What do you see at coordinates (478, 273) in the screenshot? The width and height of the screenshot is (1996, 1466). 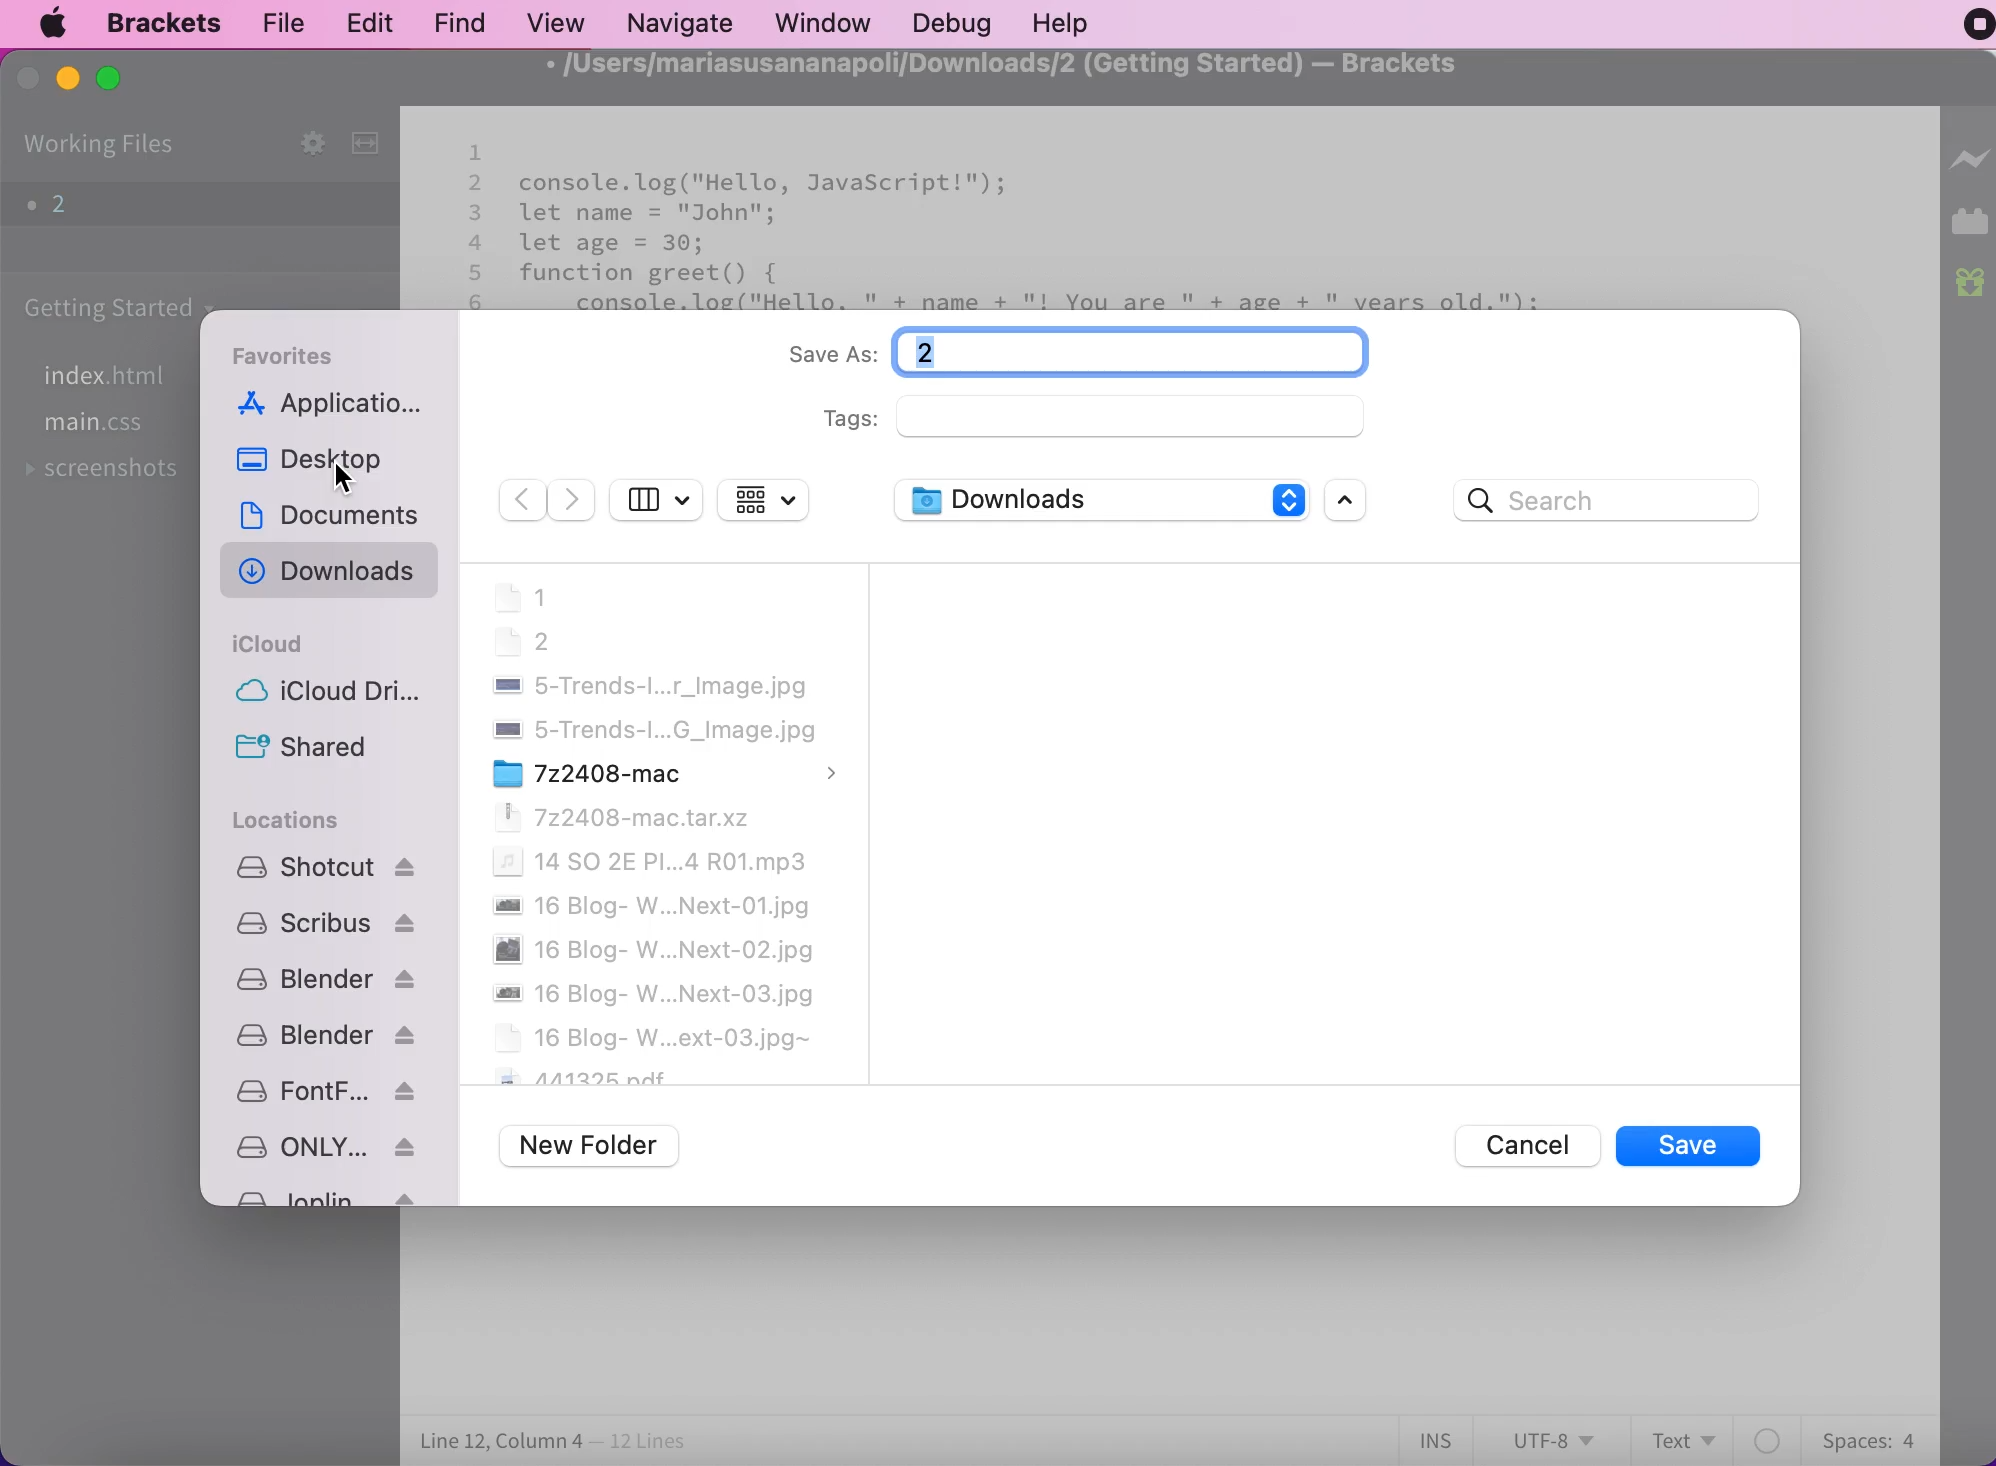 I see `5` at bounding box center [478, 273].